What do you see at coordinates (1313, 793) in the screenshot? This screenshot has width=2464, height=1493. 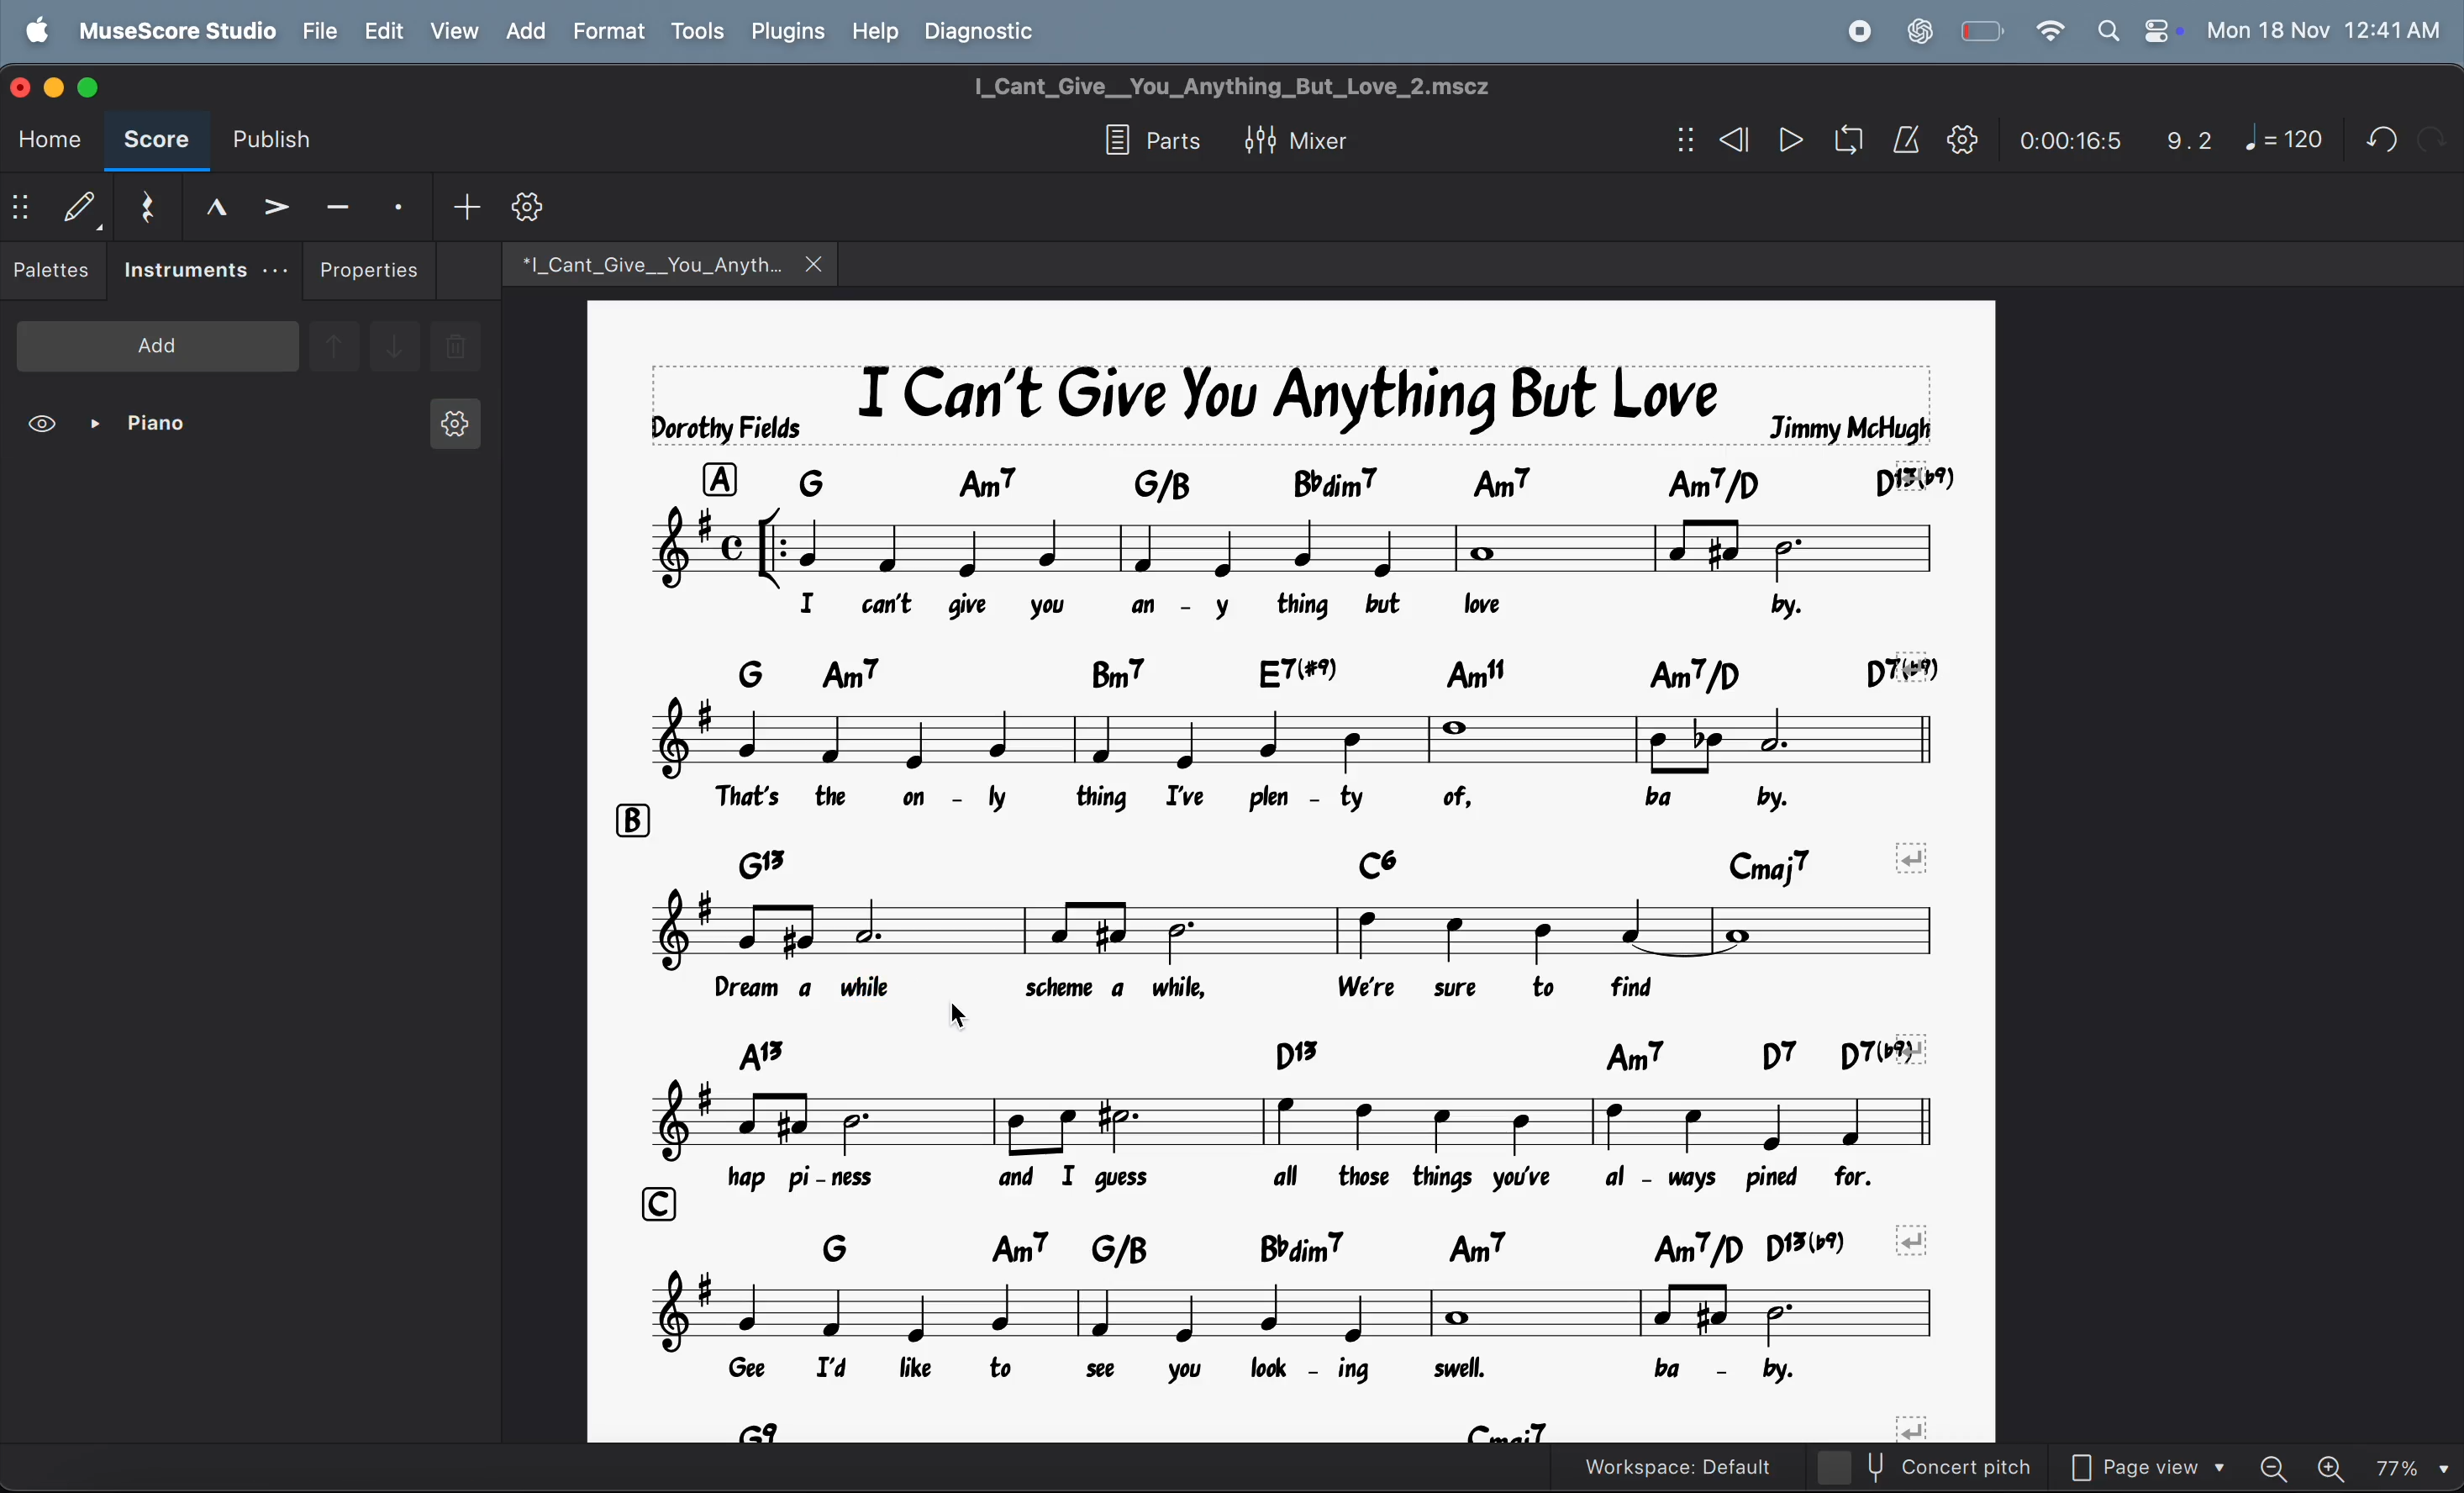 I see `lyrics` at bounding box center [1313, 793].